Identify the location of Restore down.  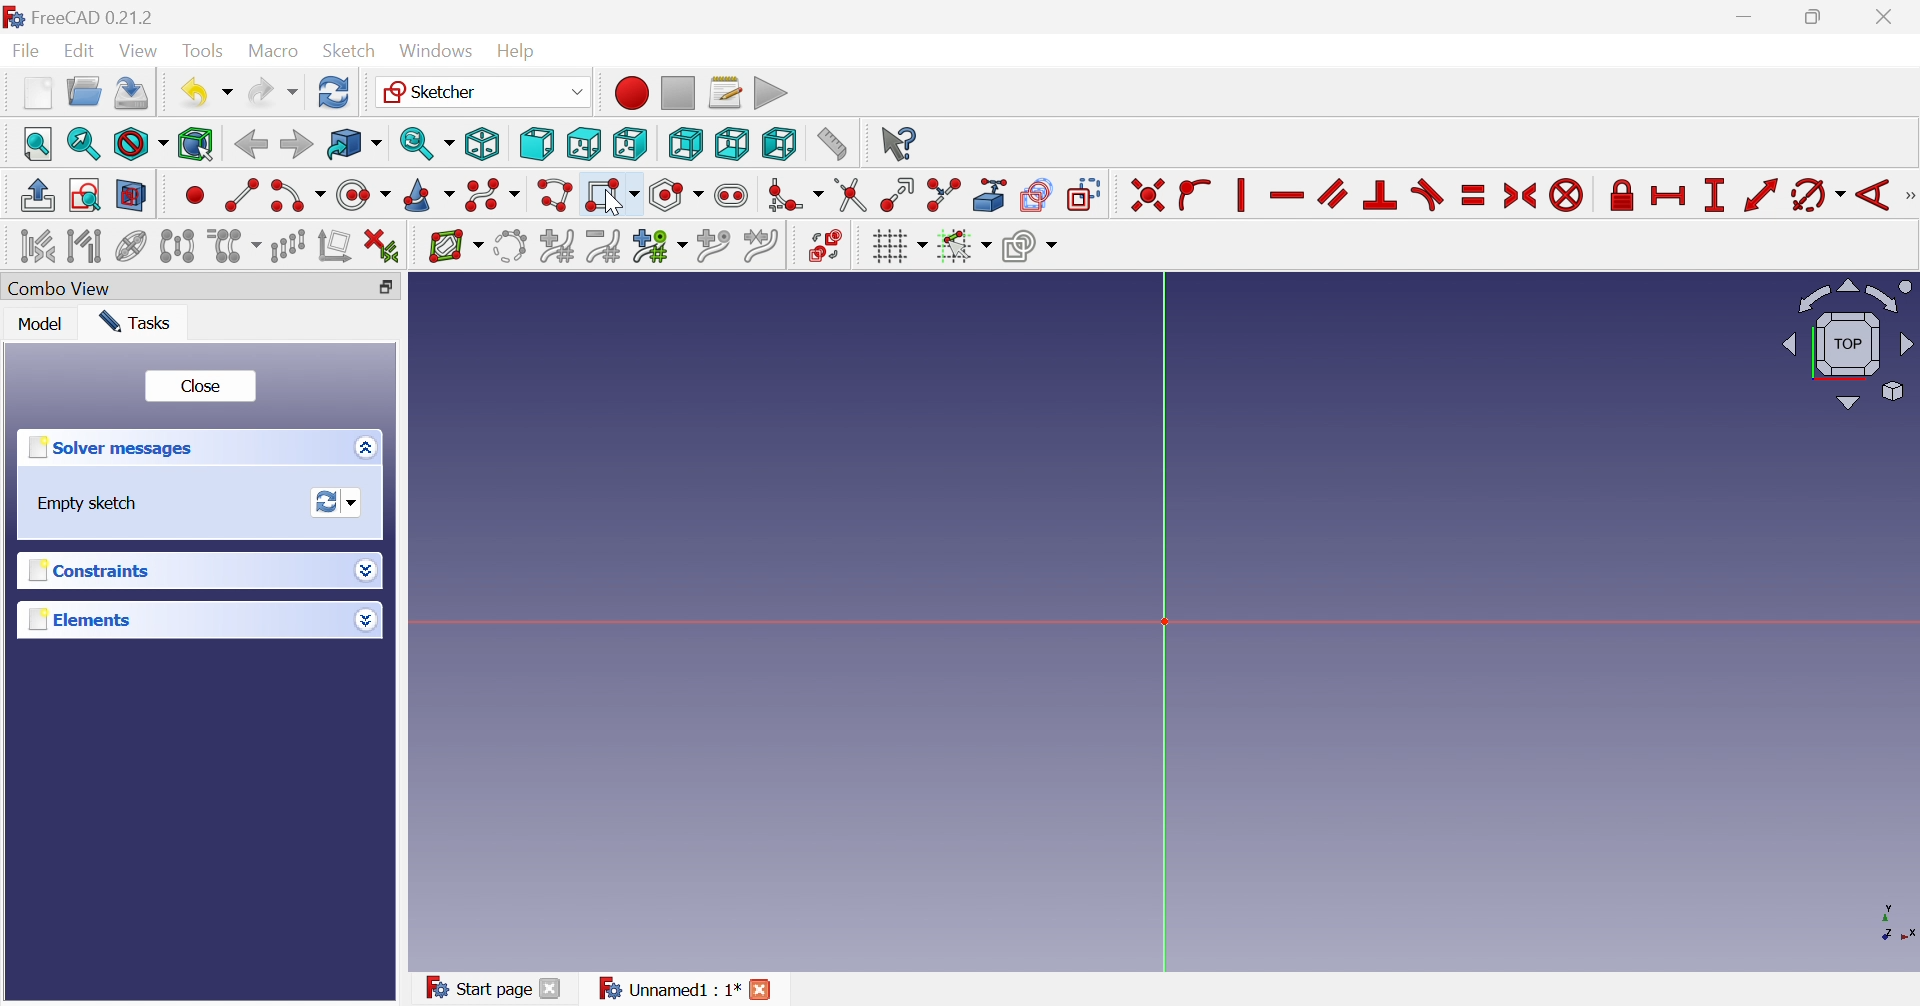
(386, 289).